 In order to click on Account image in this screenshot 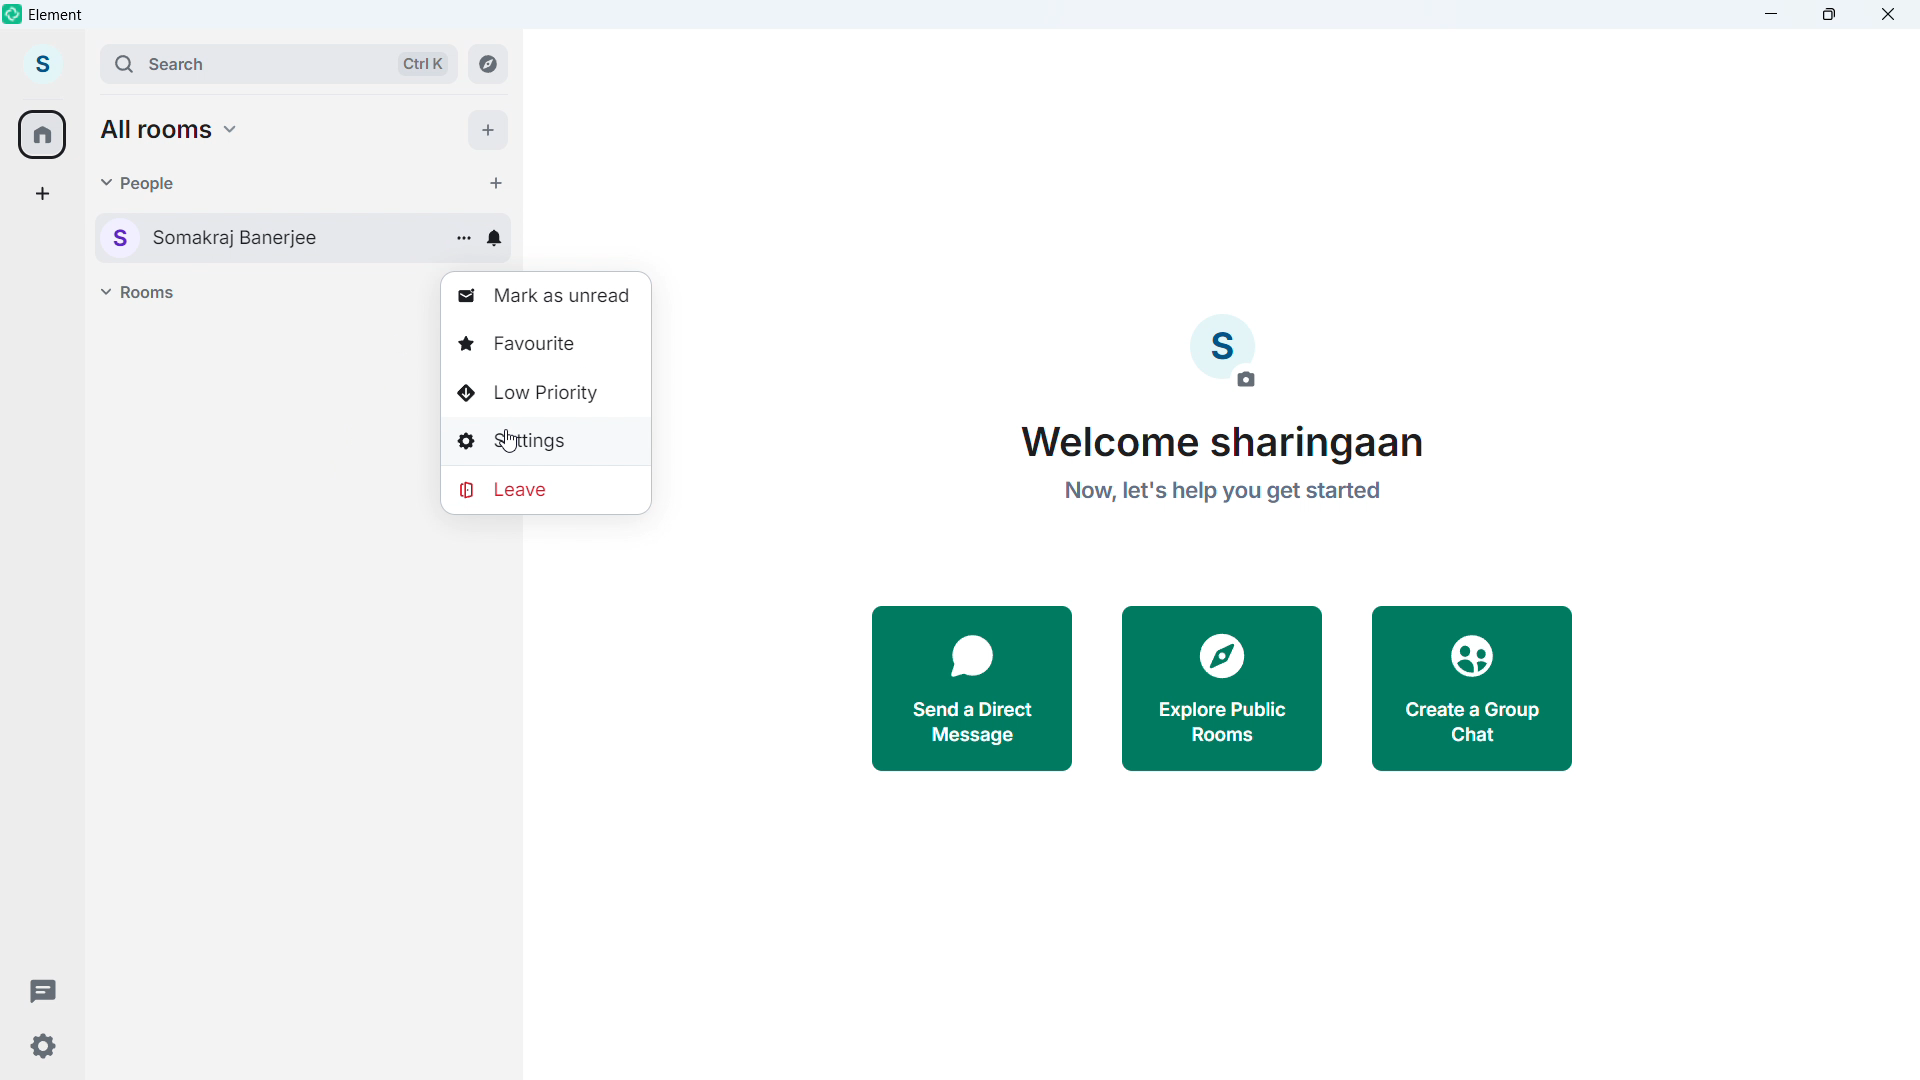, I will do `click(1224, 351)`.